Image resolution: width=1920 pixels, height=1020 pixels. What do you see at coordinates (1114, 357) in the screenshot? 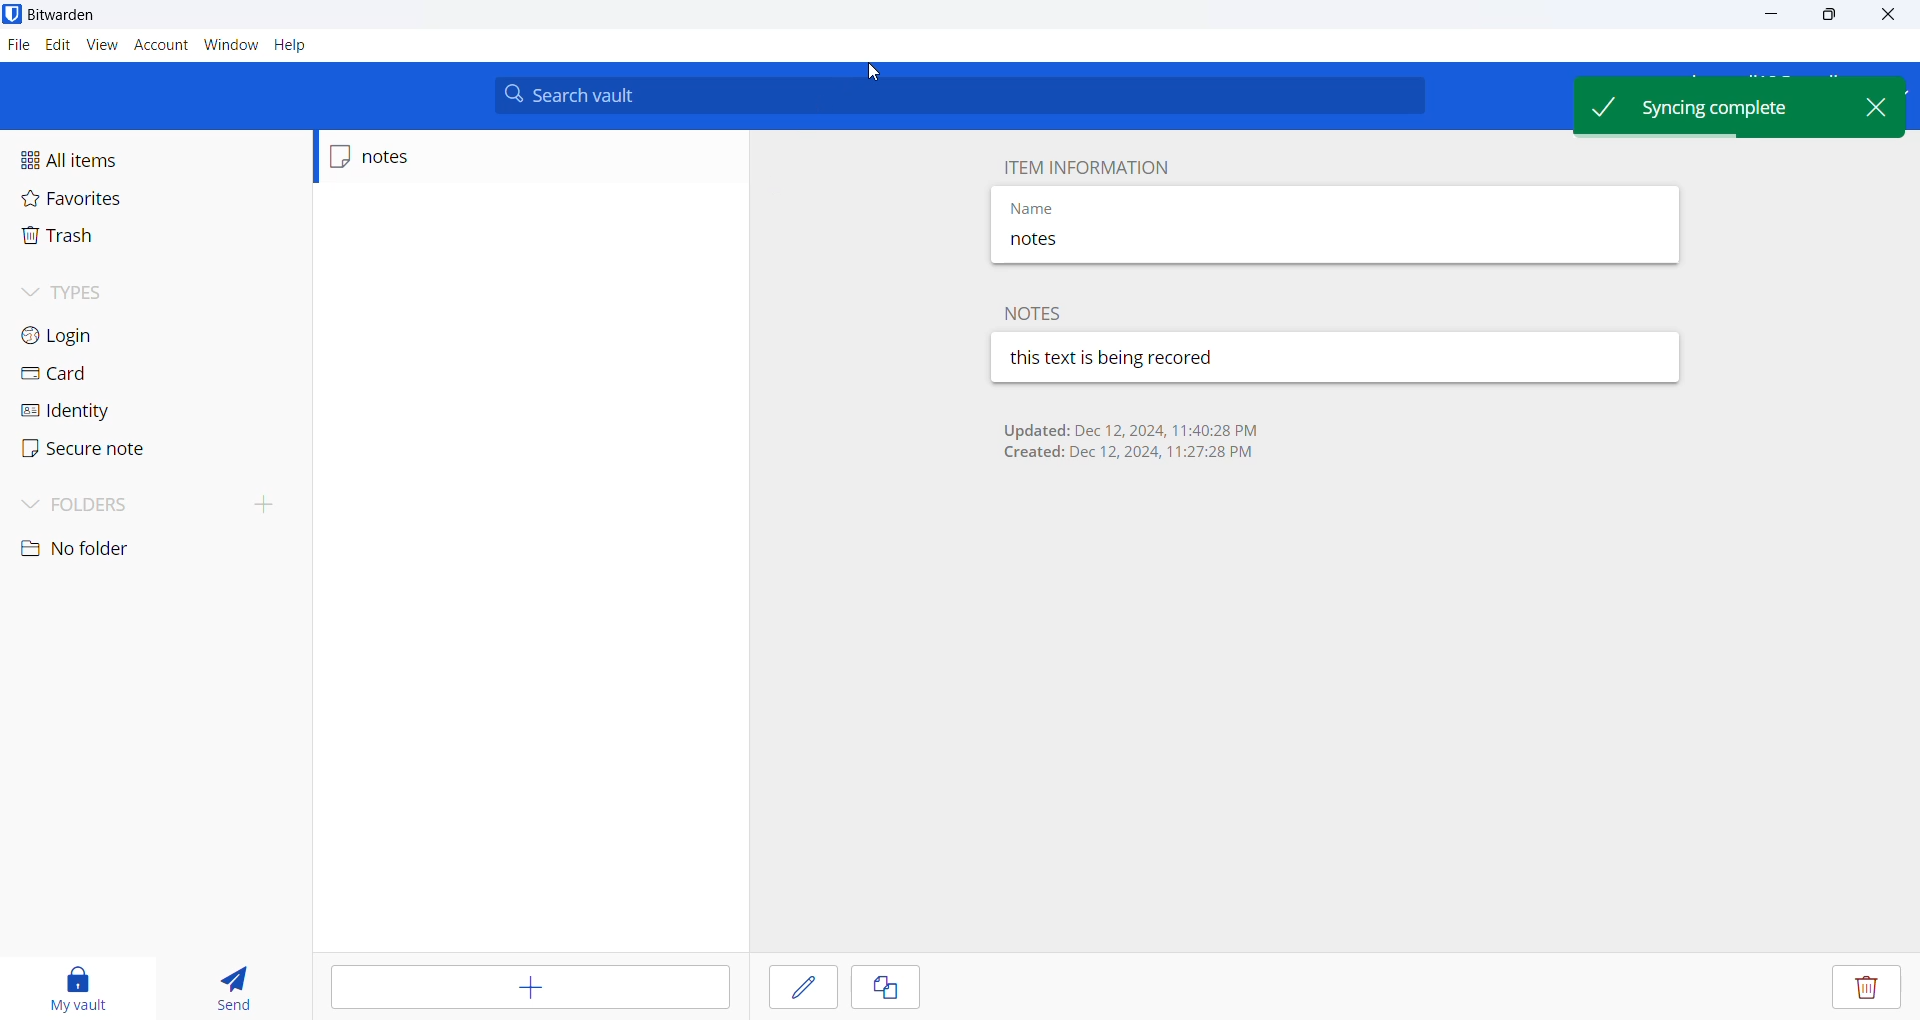
I see `this text is being recorded` at bounding box center [1114, 357].